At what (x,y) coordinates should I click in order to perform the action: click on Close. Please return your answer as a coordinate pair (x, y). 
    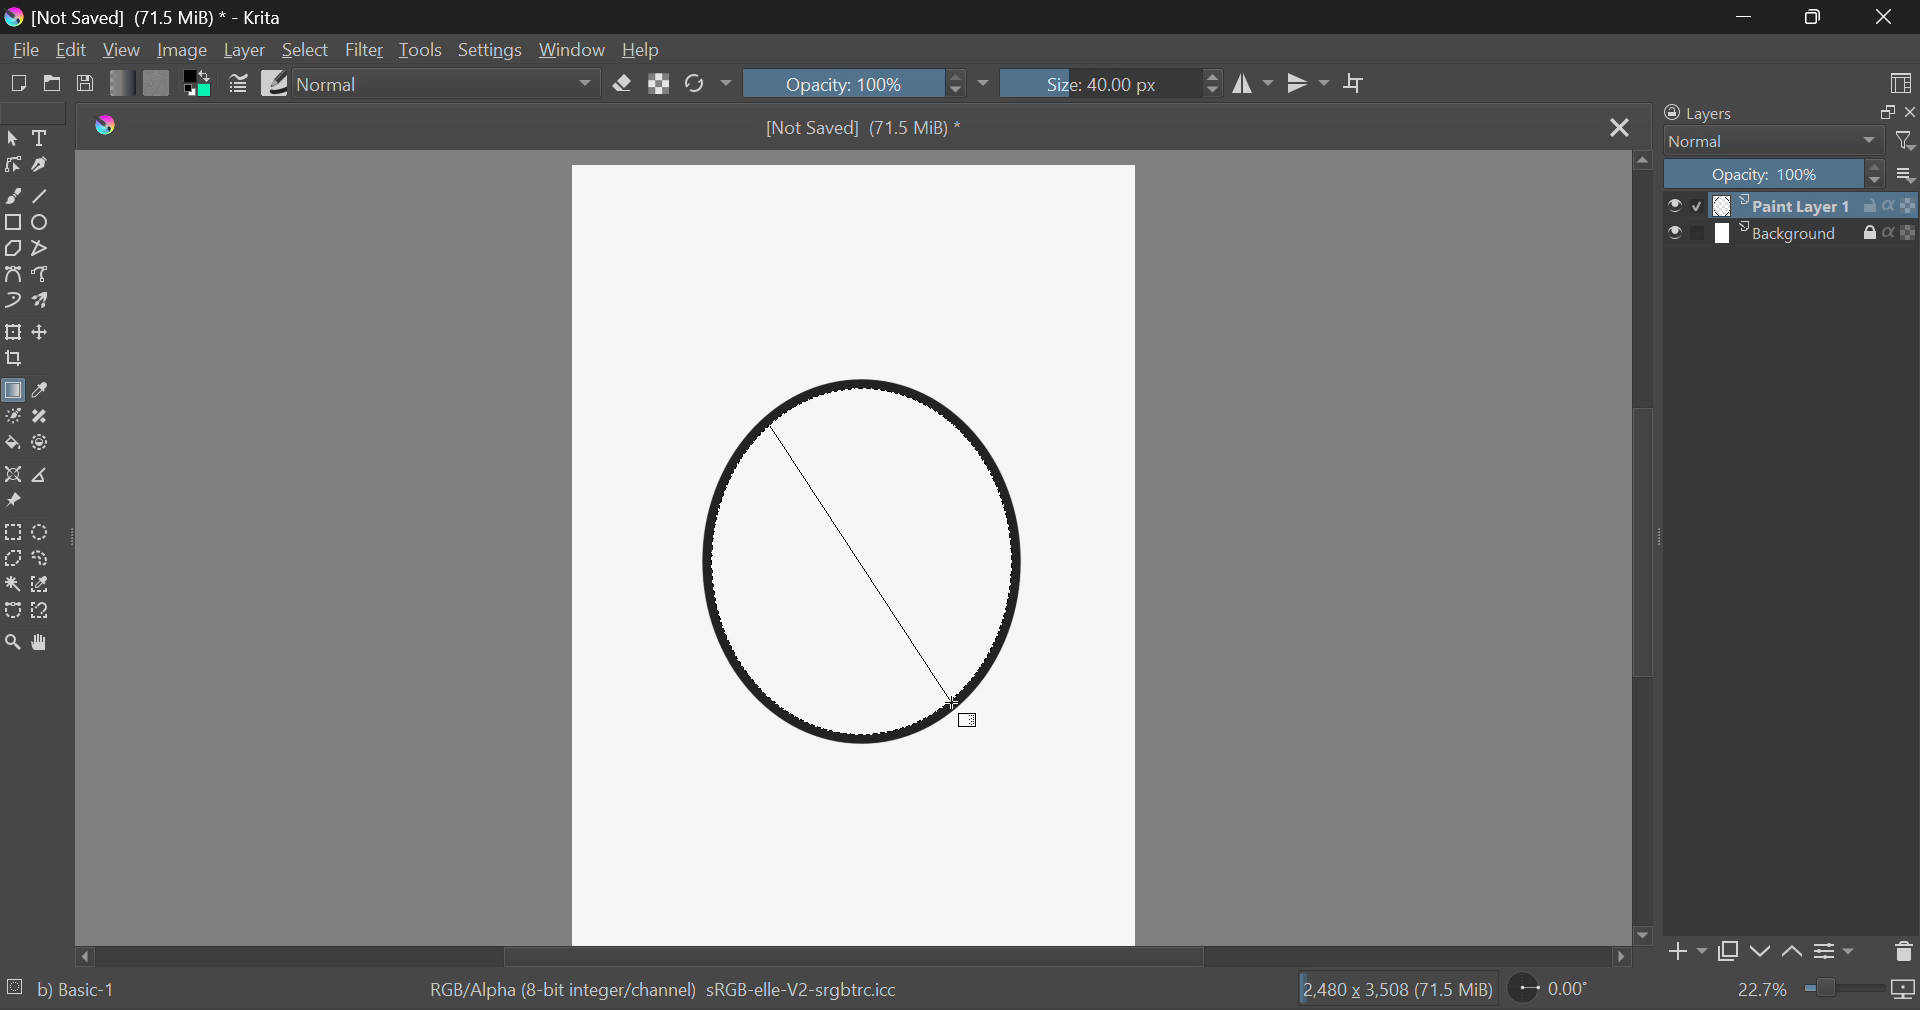
    Looking at the image, I should click on (1620, 129).